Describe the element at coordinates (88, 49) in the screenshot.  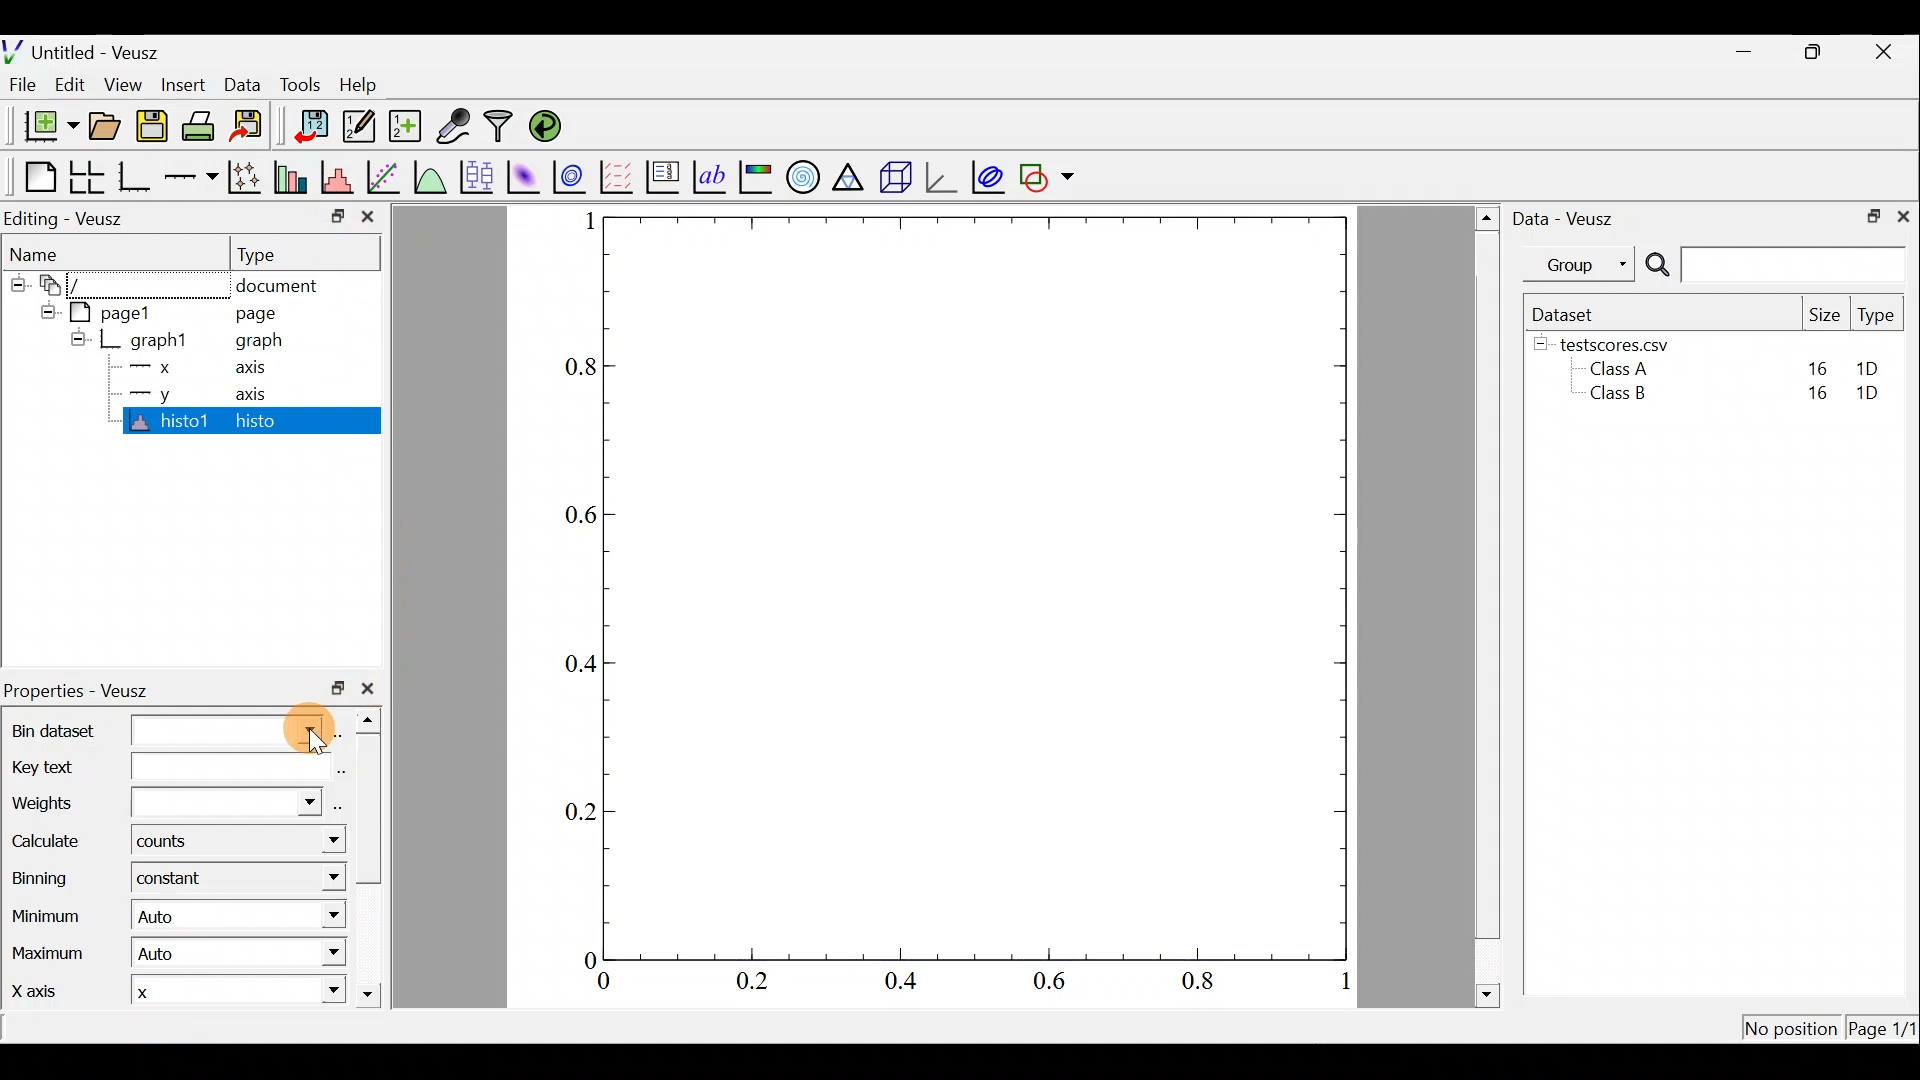
I see `Untitled - Veusz` at that location.